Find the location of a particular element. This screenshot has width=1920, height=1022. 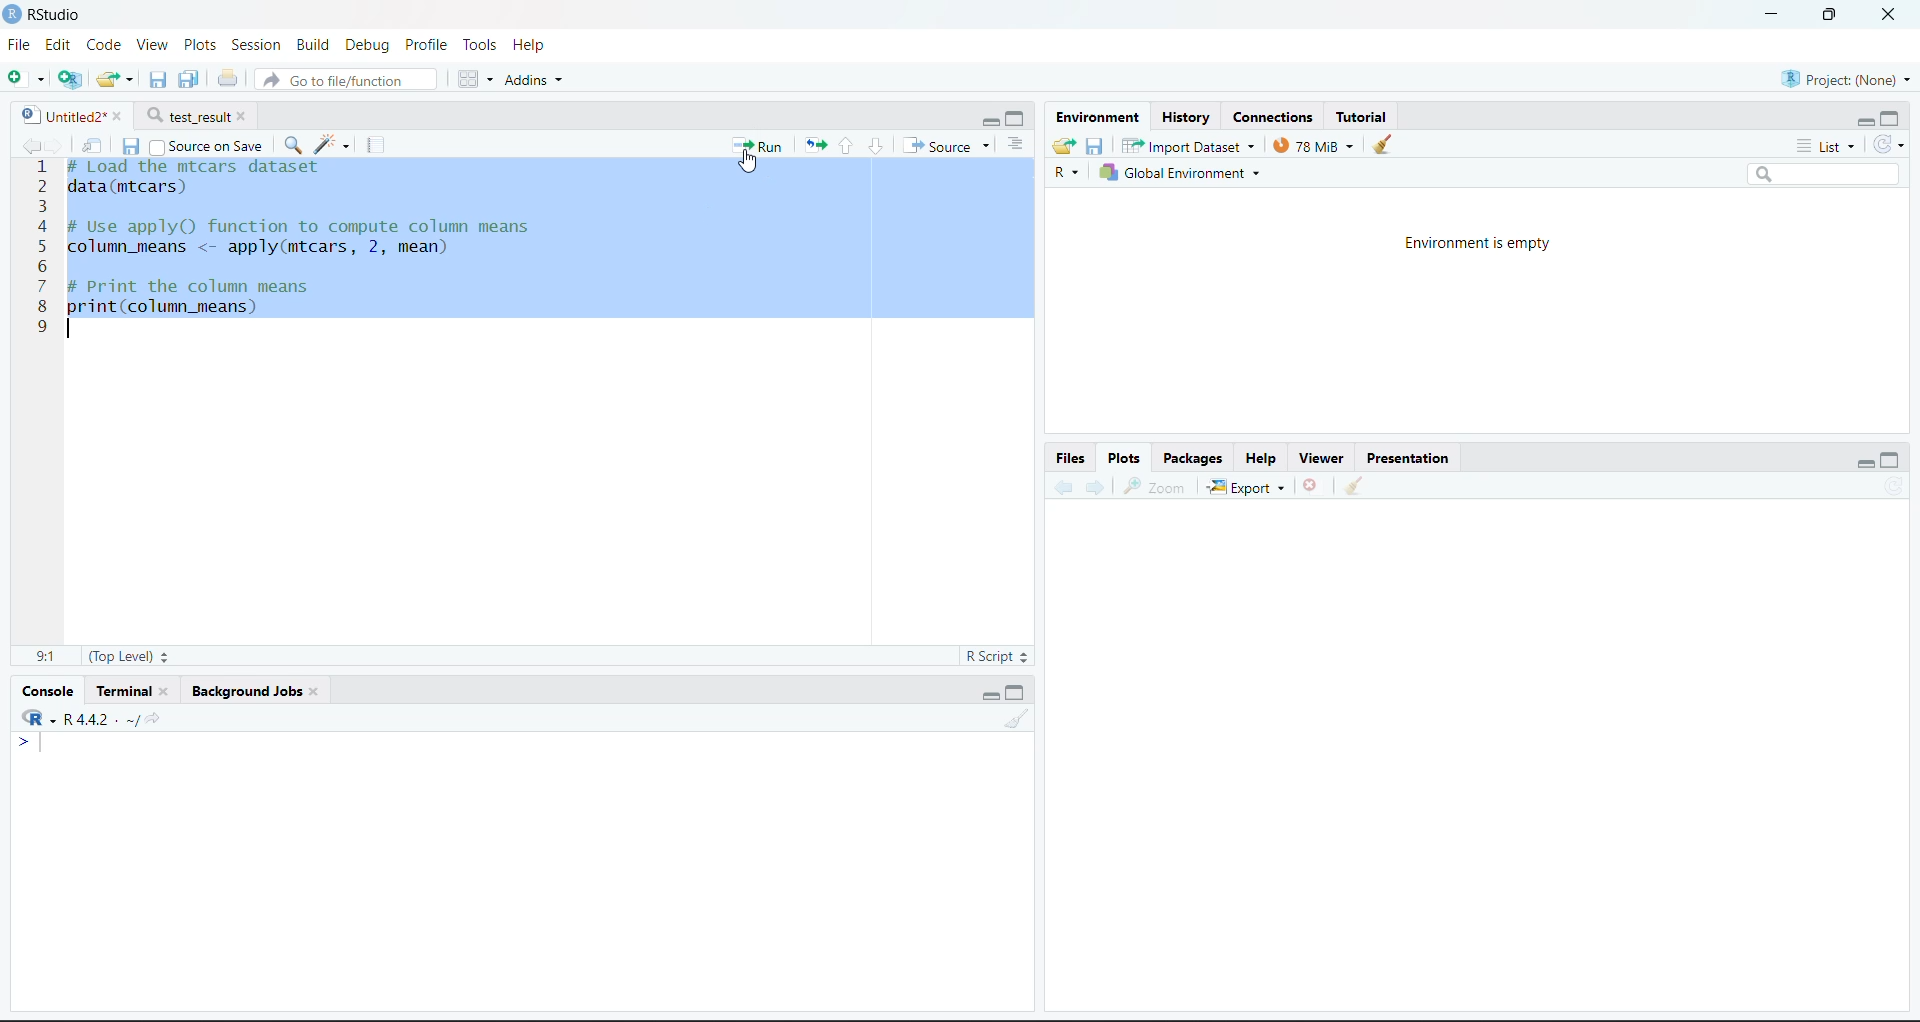

Run the current line or selection (Ctrl + Enter) is located at coordinates (753, 147).